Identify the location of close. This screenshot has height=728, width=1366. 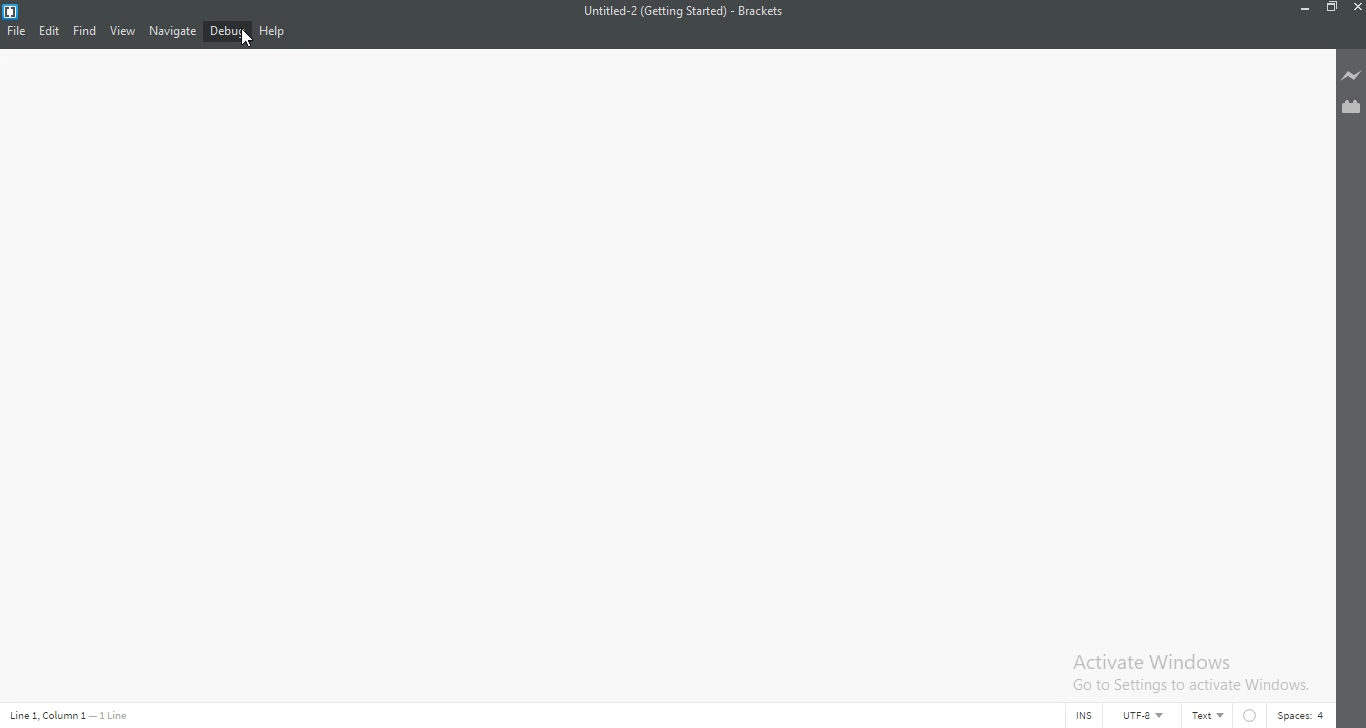
(1357, 8).